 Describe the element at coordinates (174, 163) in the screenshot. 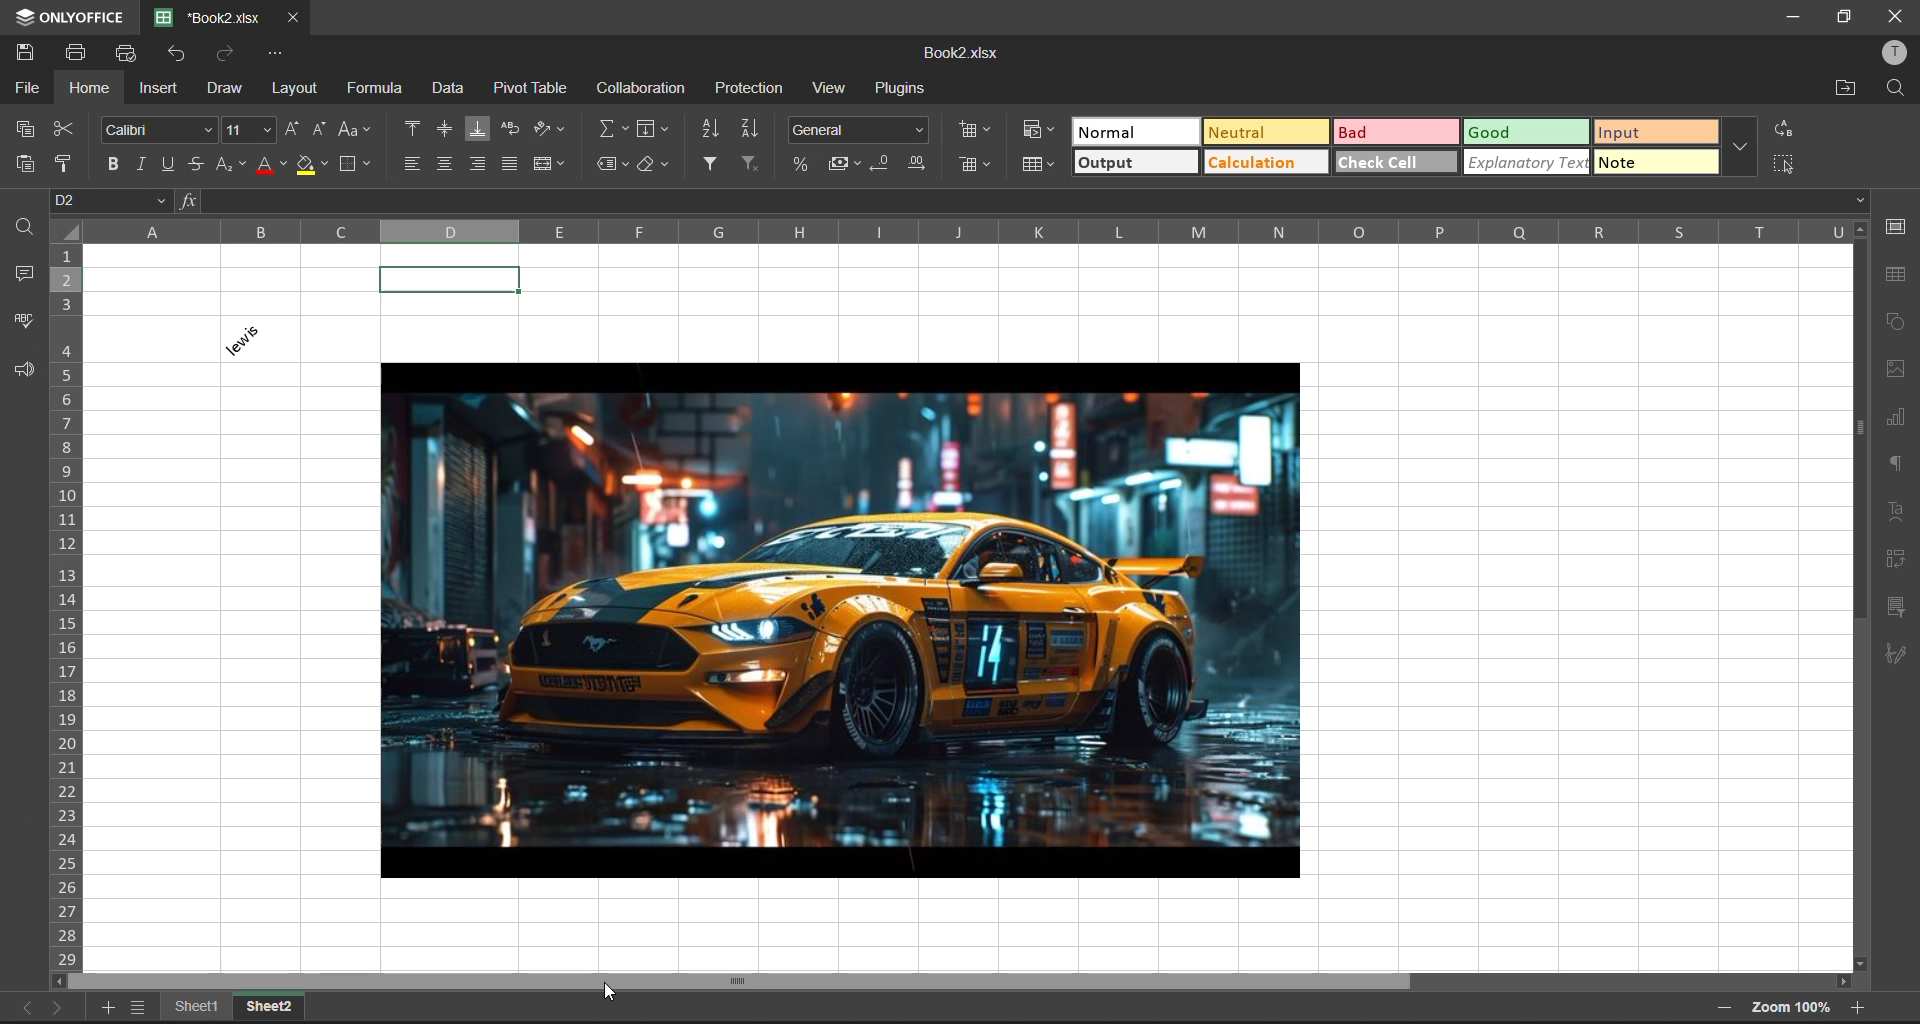

I see `underline` at that location.